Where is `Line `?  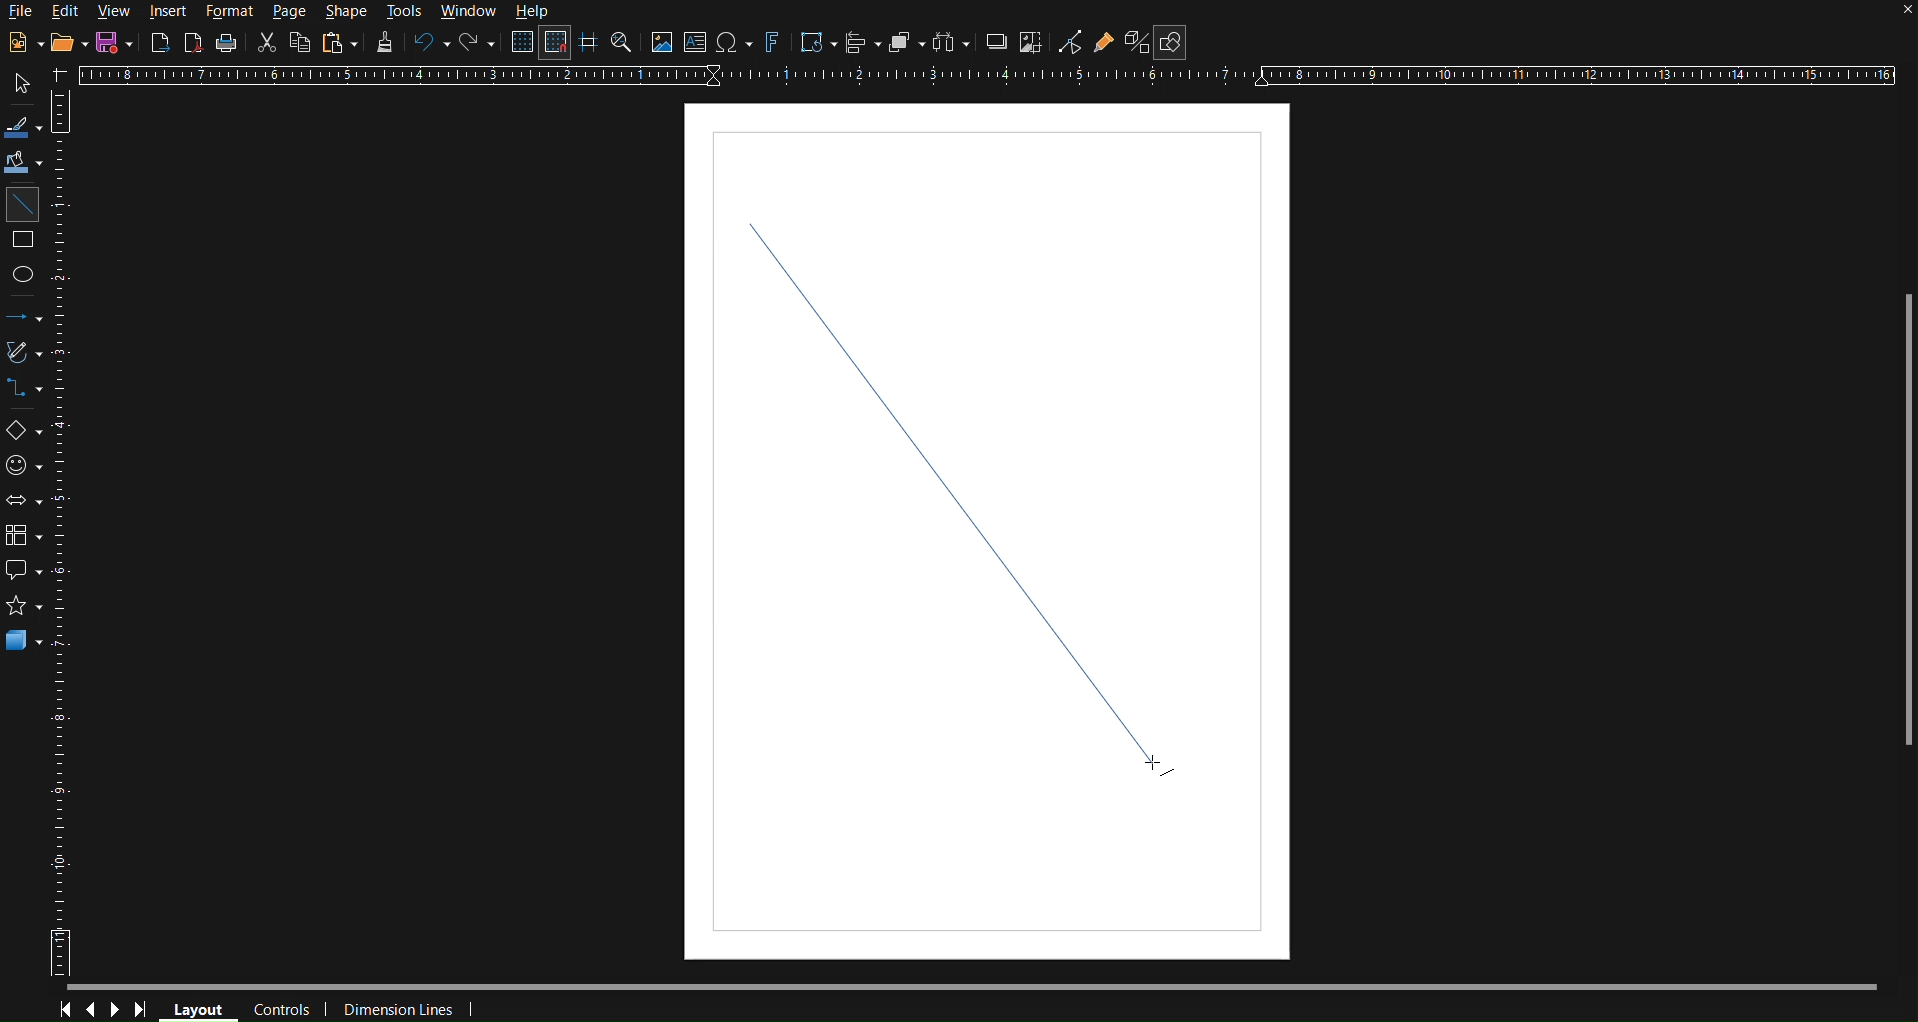 Line  is located at coordinates (23, 204).